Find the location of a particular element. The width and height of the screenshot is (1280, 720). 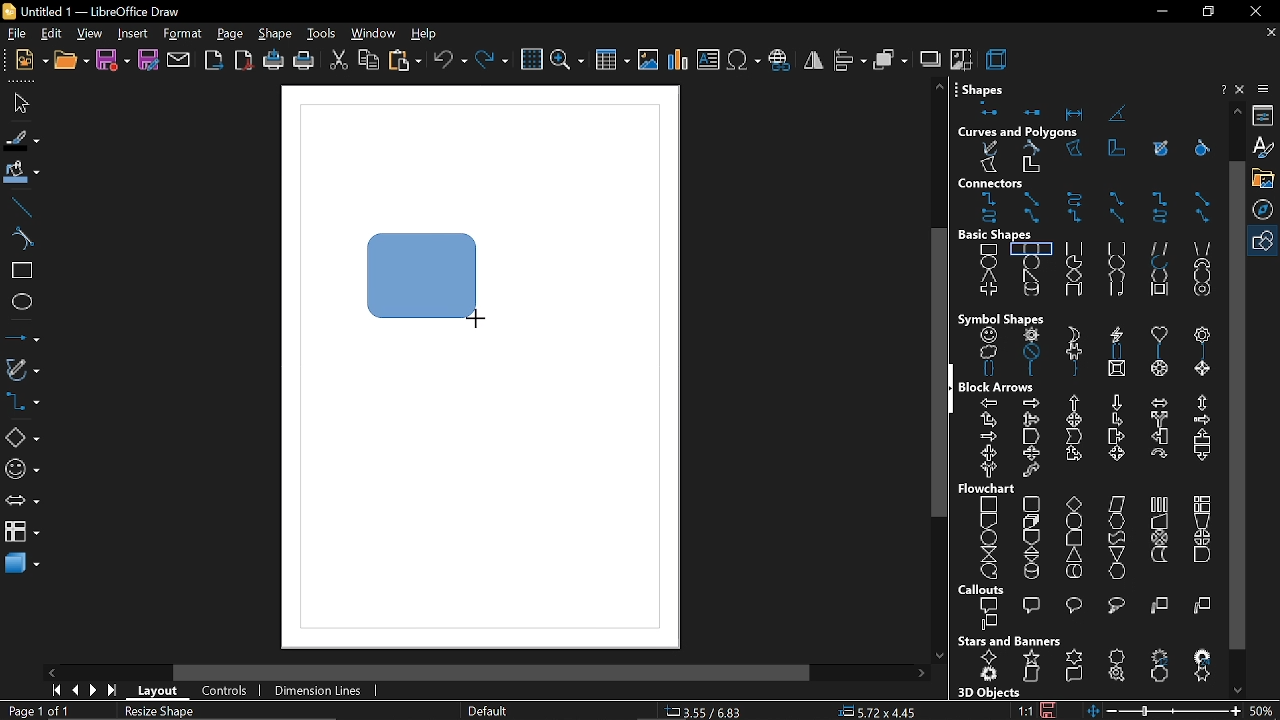

dimension lines is located at coordinates (320, 692).